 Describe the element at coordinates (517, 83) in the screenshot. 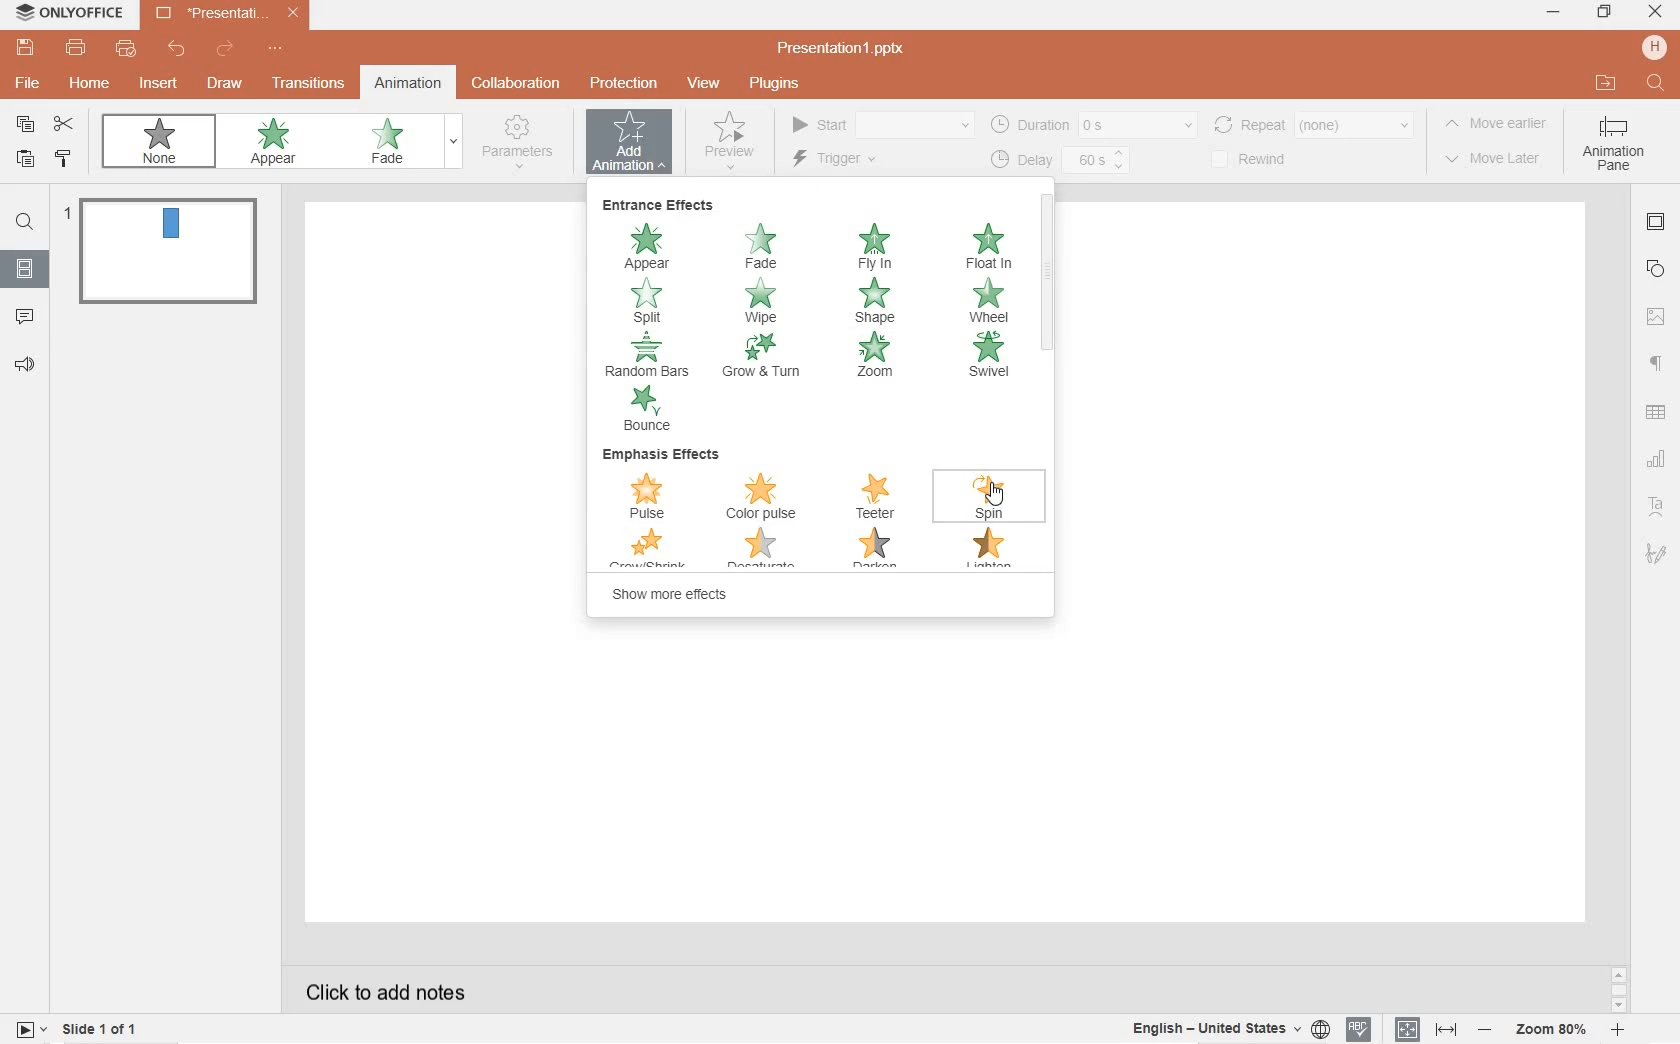

I see `collaboration` at that location.